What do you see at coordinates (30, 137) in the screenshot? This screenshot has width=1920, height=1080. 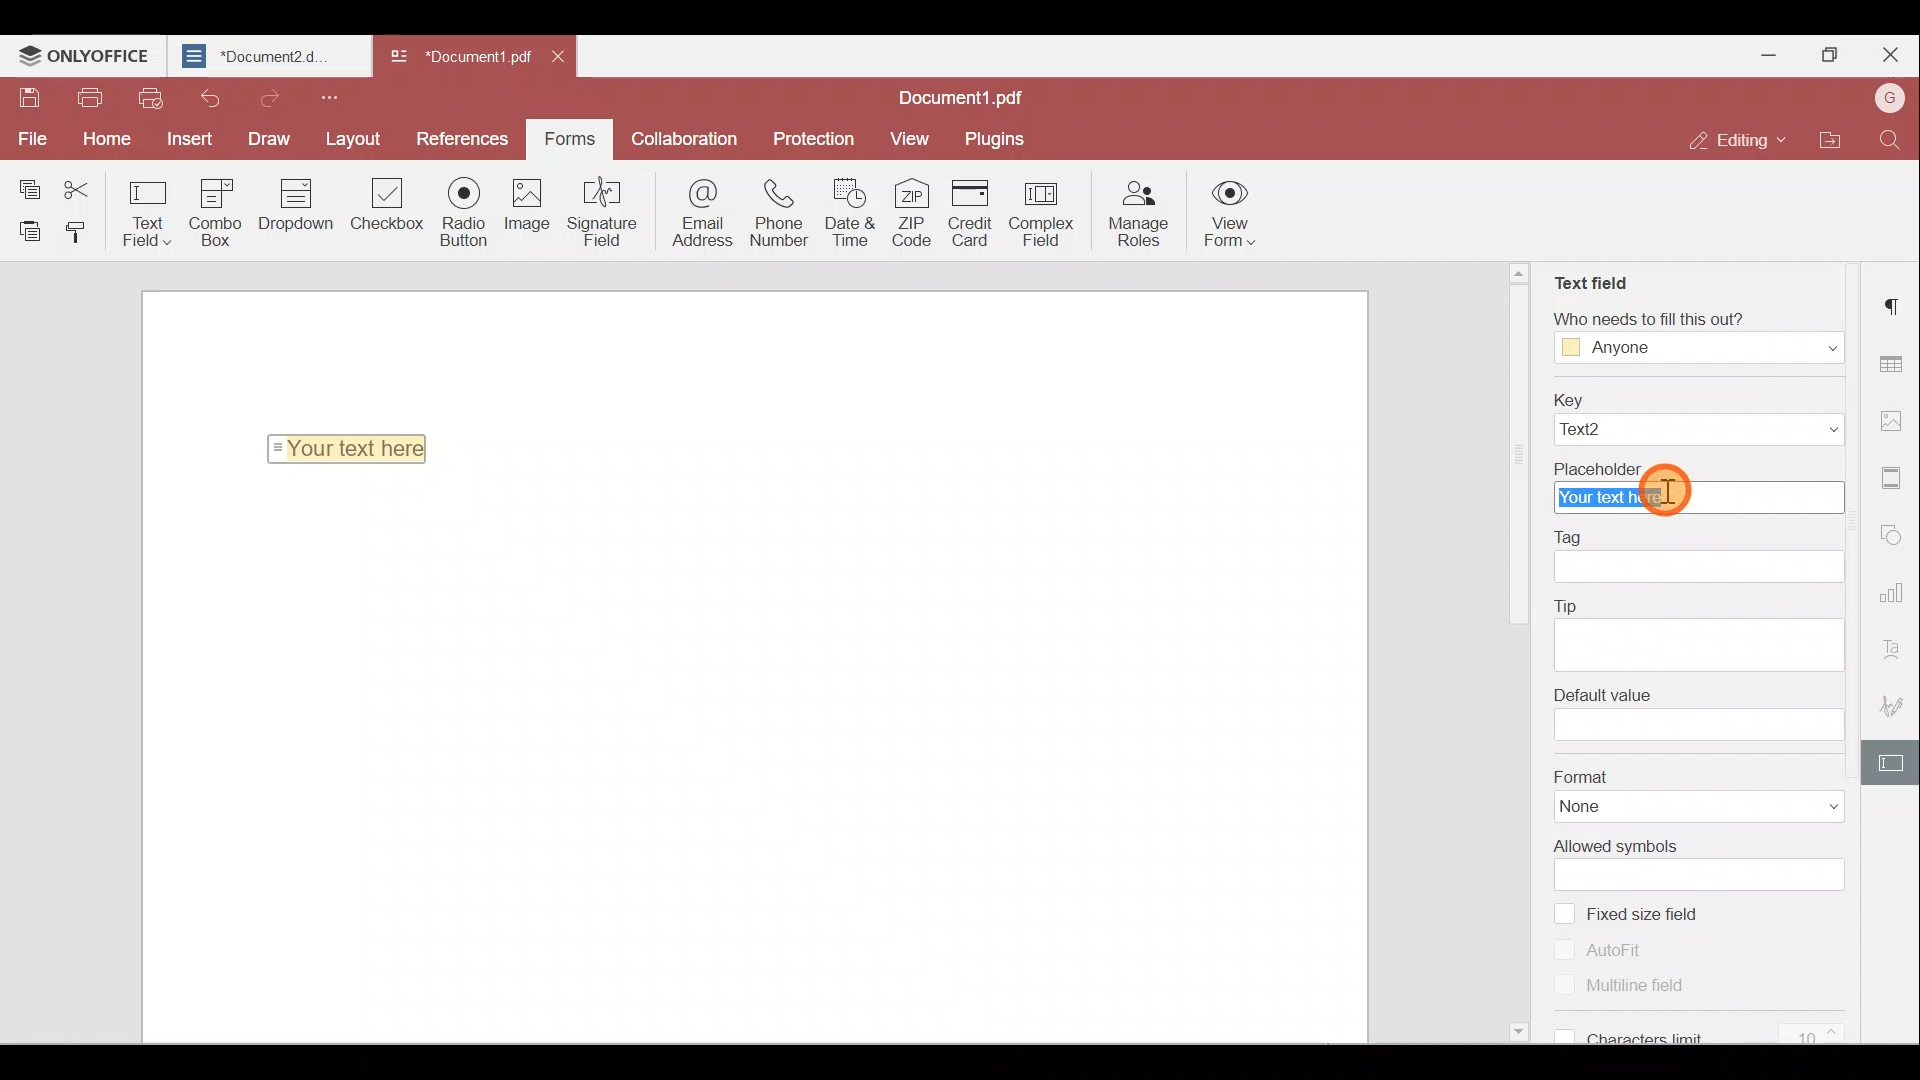 I see `File` at bounding box center [30, 137].